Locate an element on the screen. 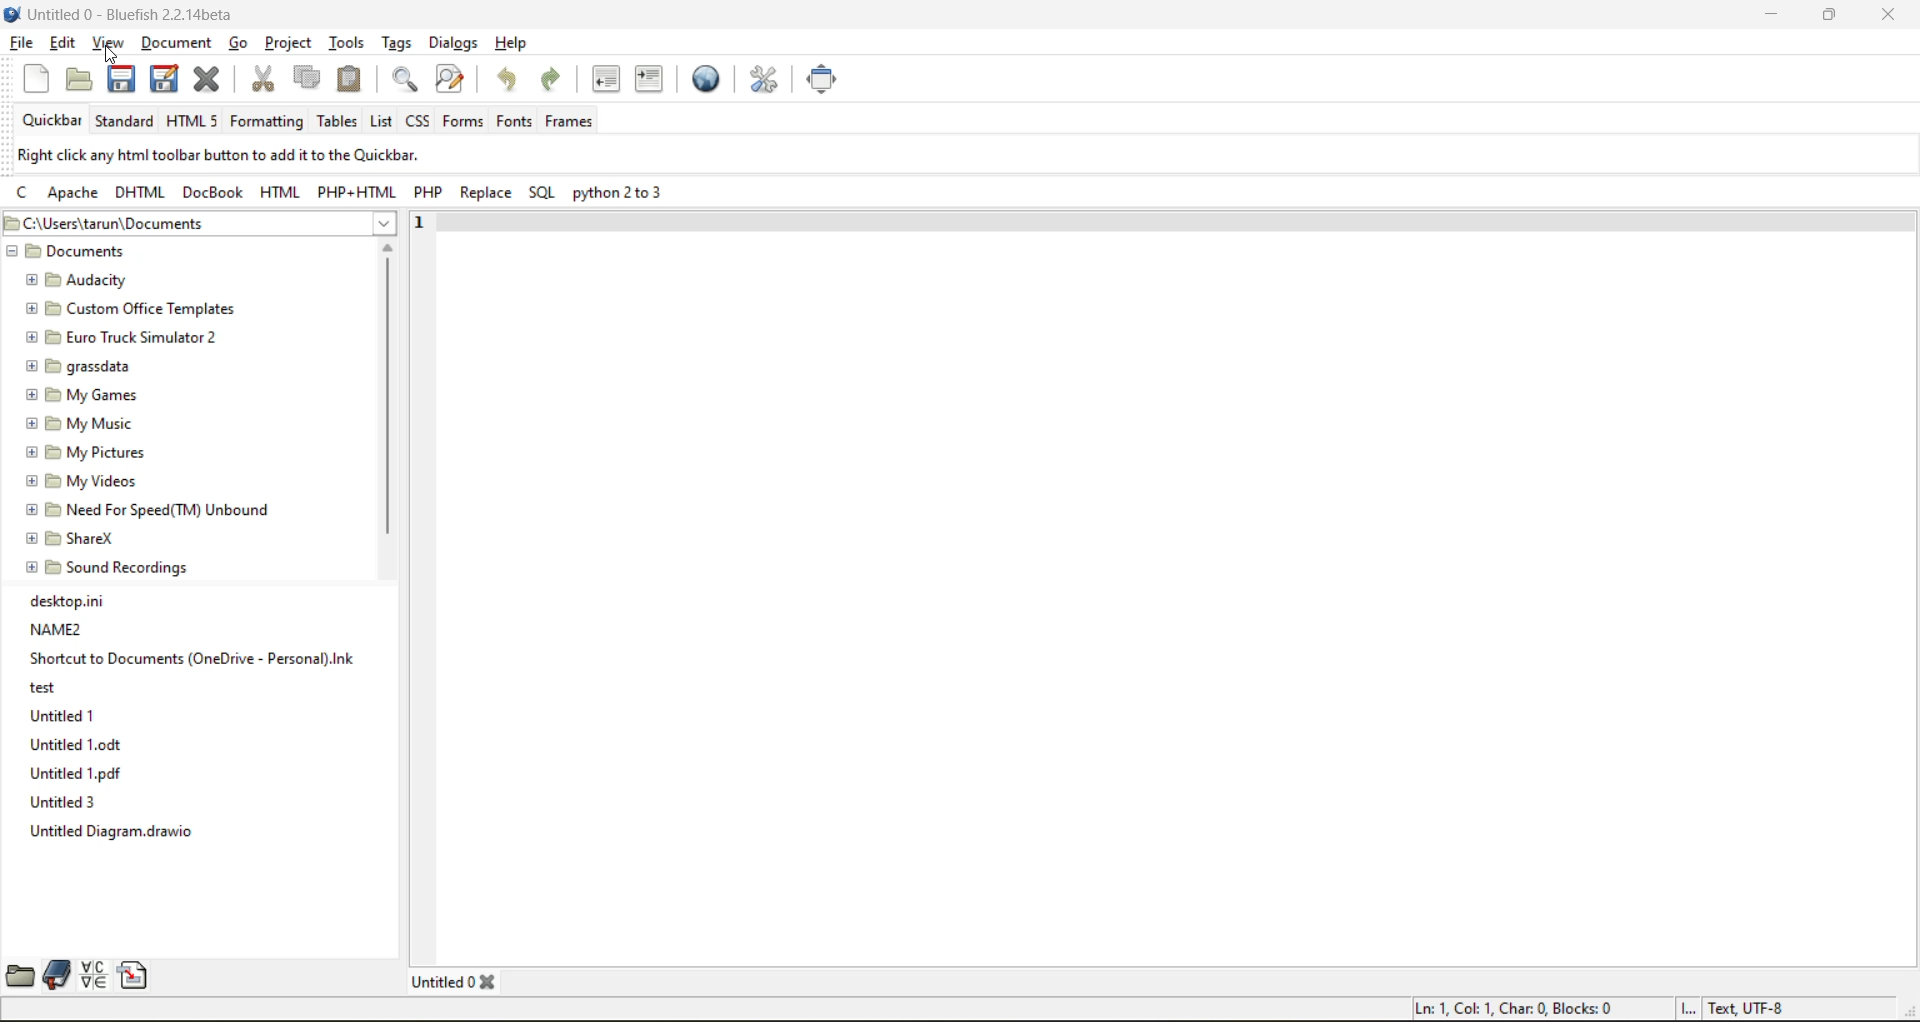  1 is located at coordinates (415, 223).